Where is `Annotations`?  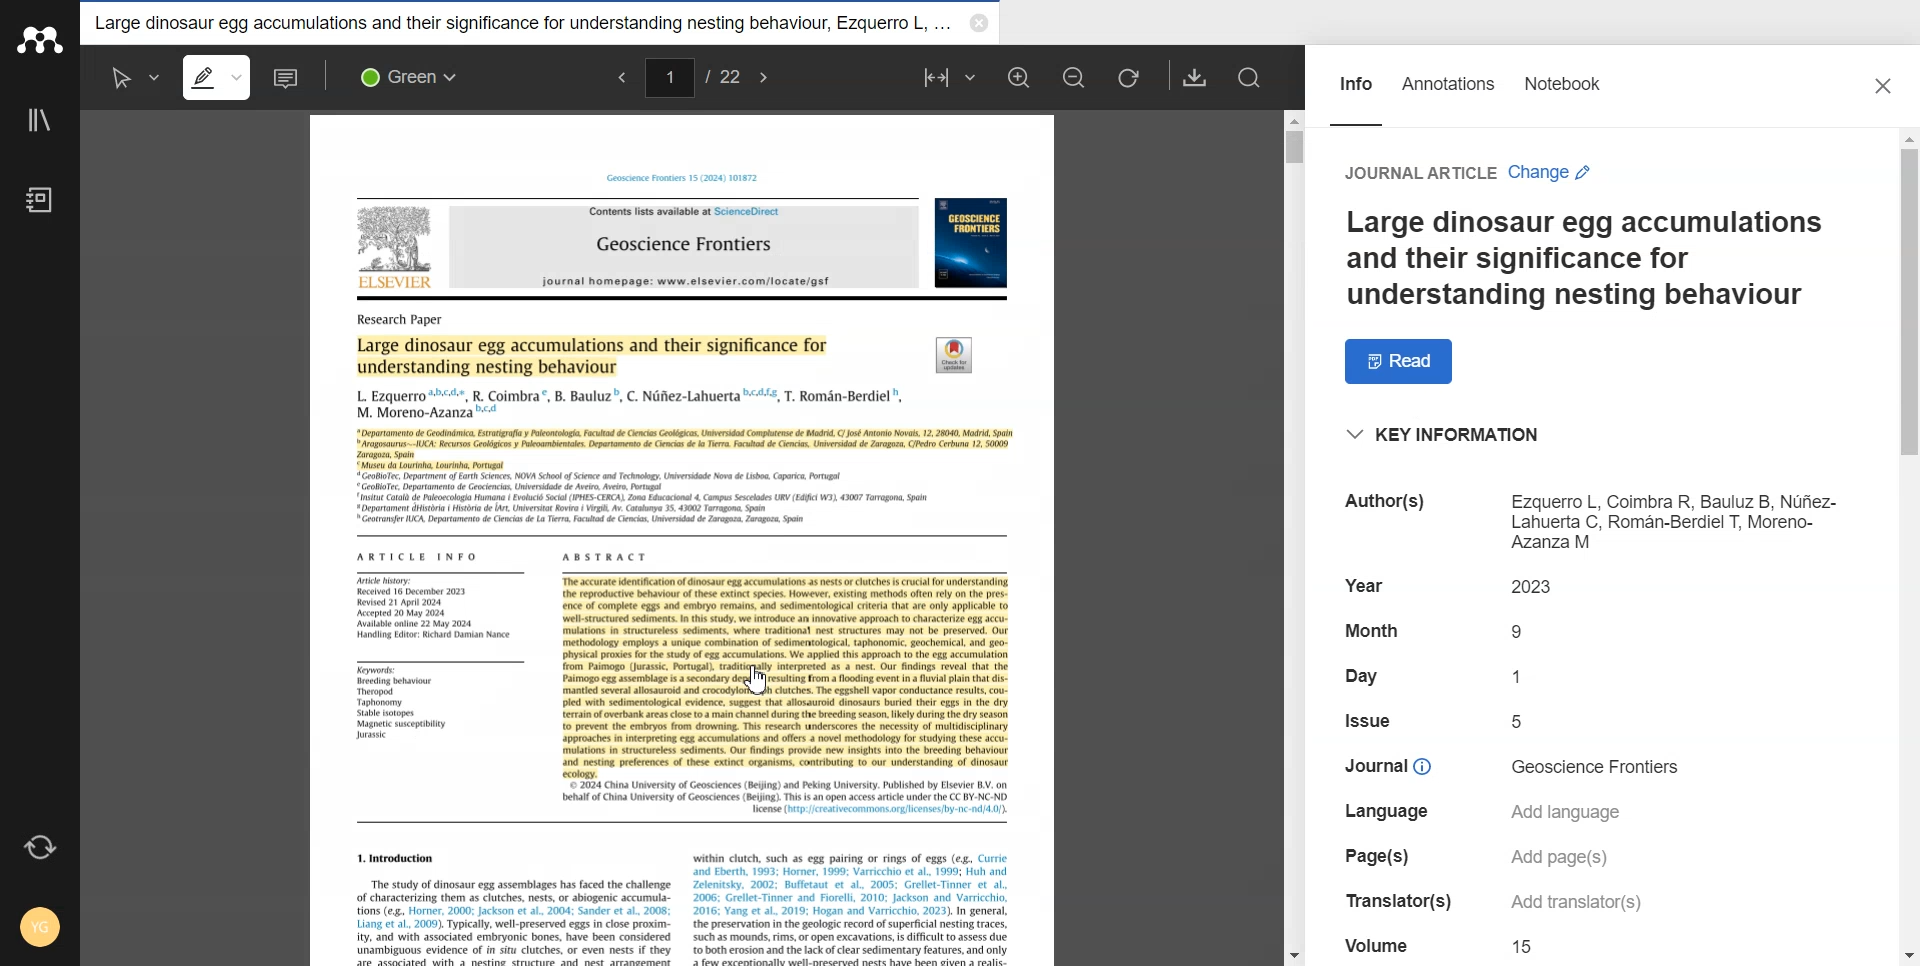
Annotations is located at coordinates (1449, 95).